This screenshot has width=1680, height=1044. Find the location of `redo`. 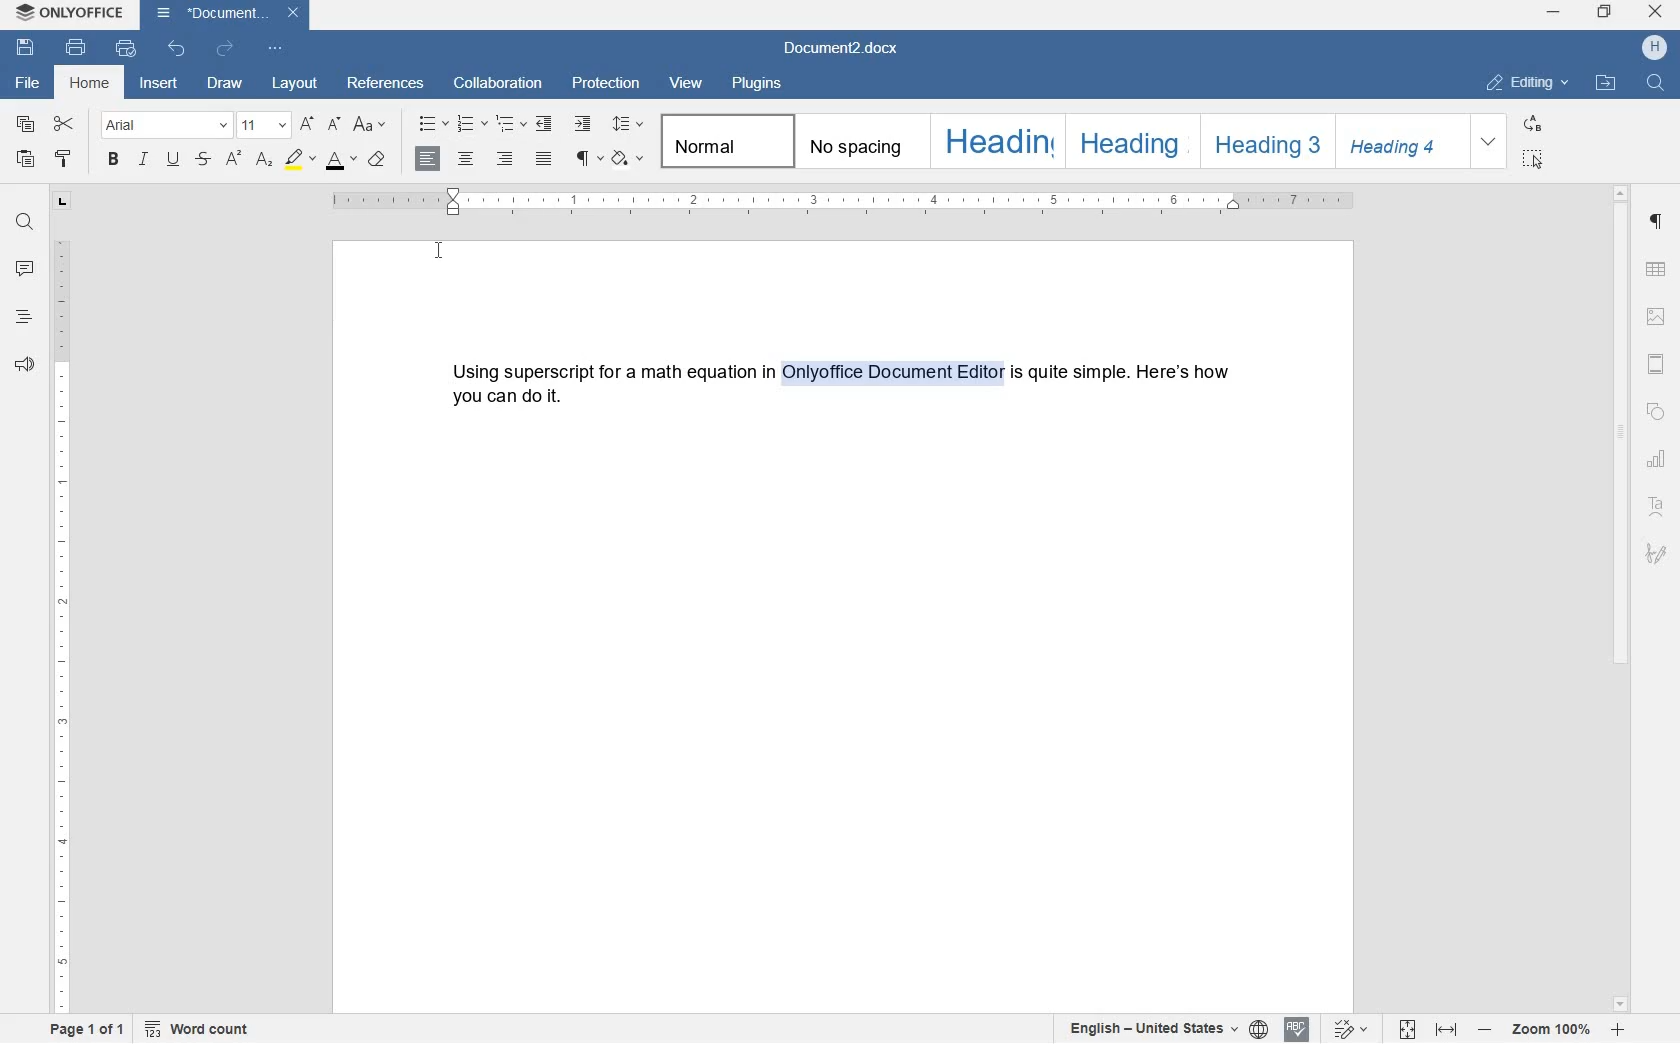

redo is located at coordinates (223, 48).